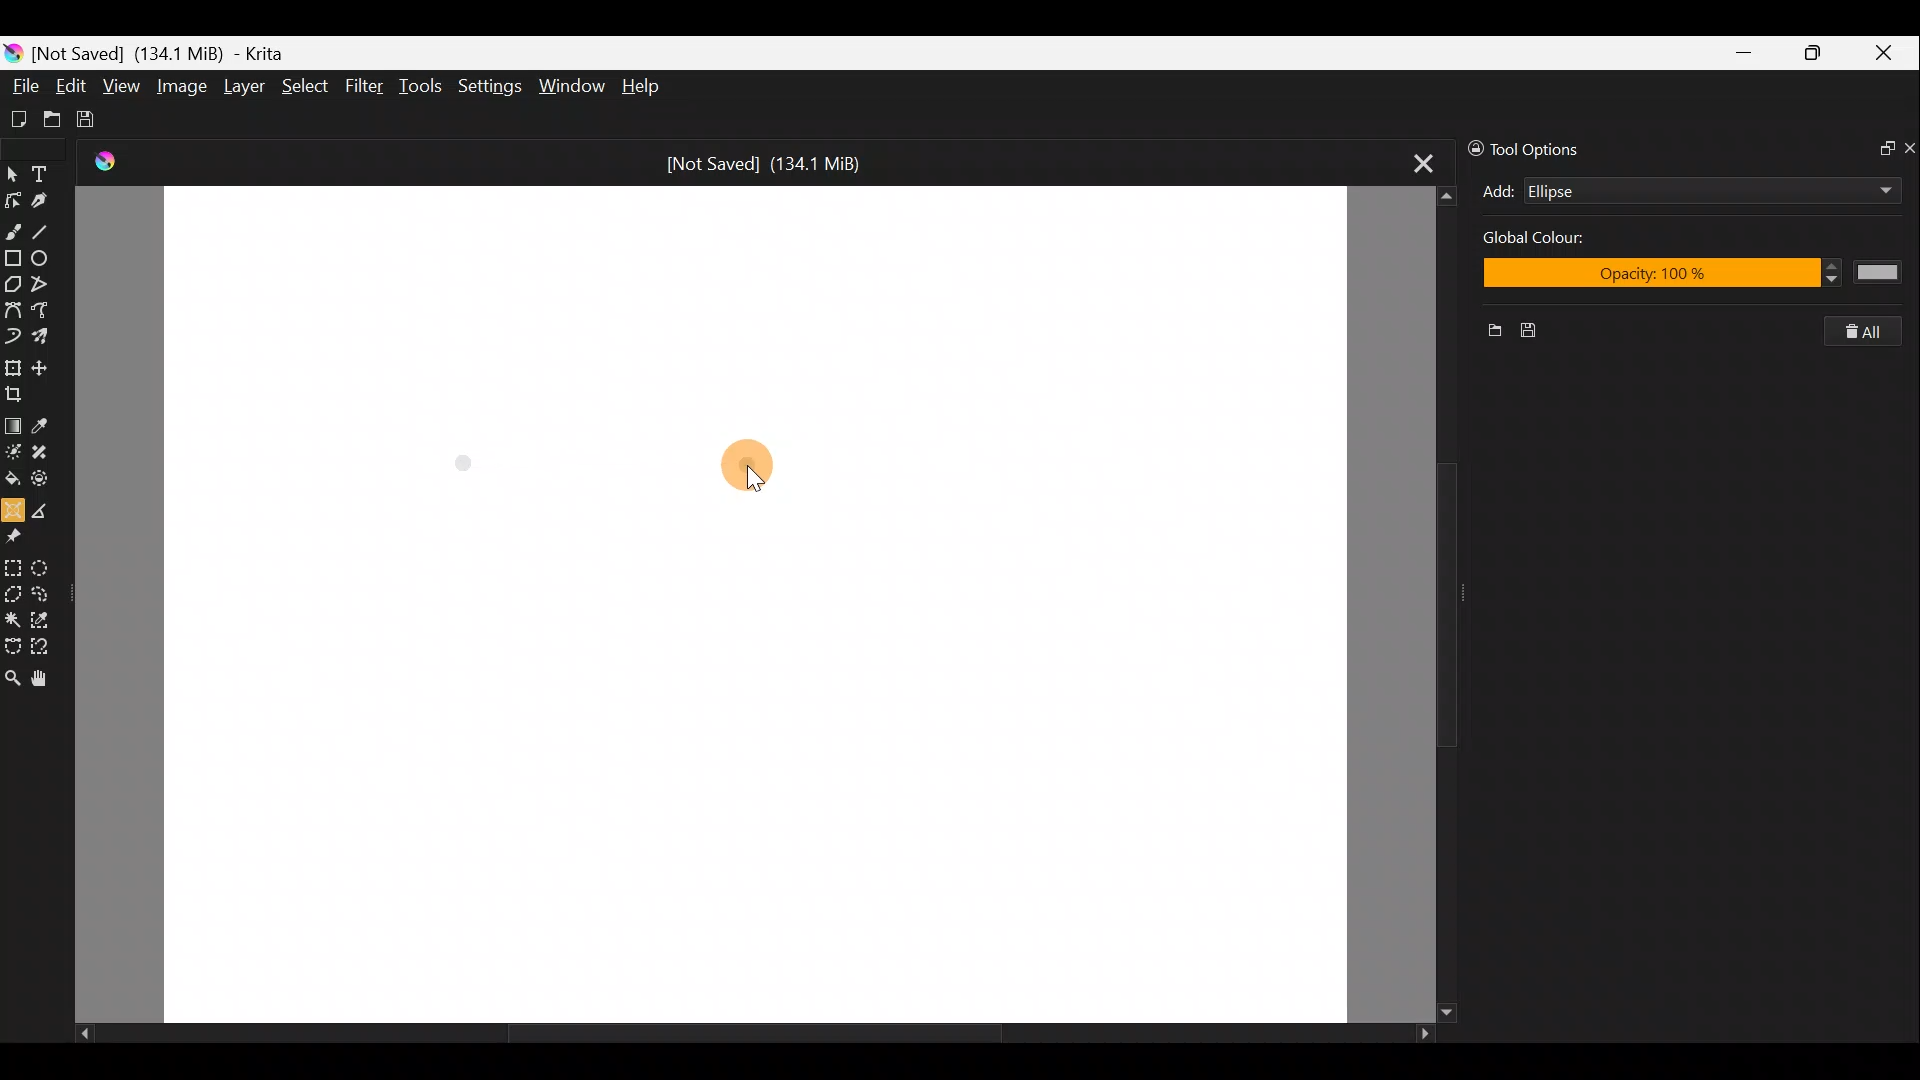 The image size is (1920, 1080). I want to click on Global color, so click(1559, 241).